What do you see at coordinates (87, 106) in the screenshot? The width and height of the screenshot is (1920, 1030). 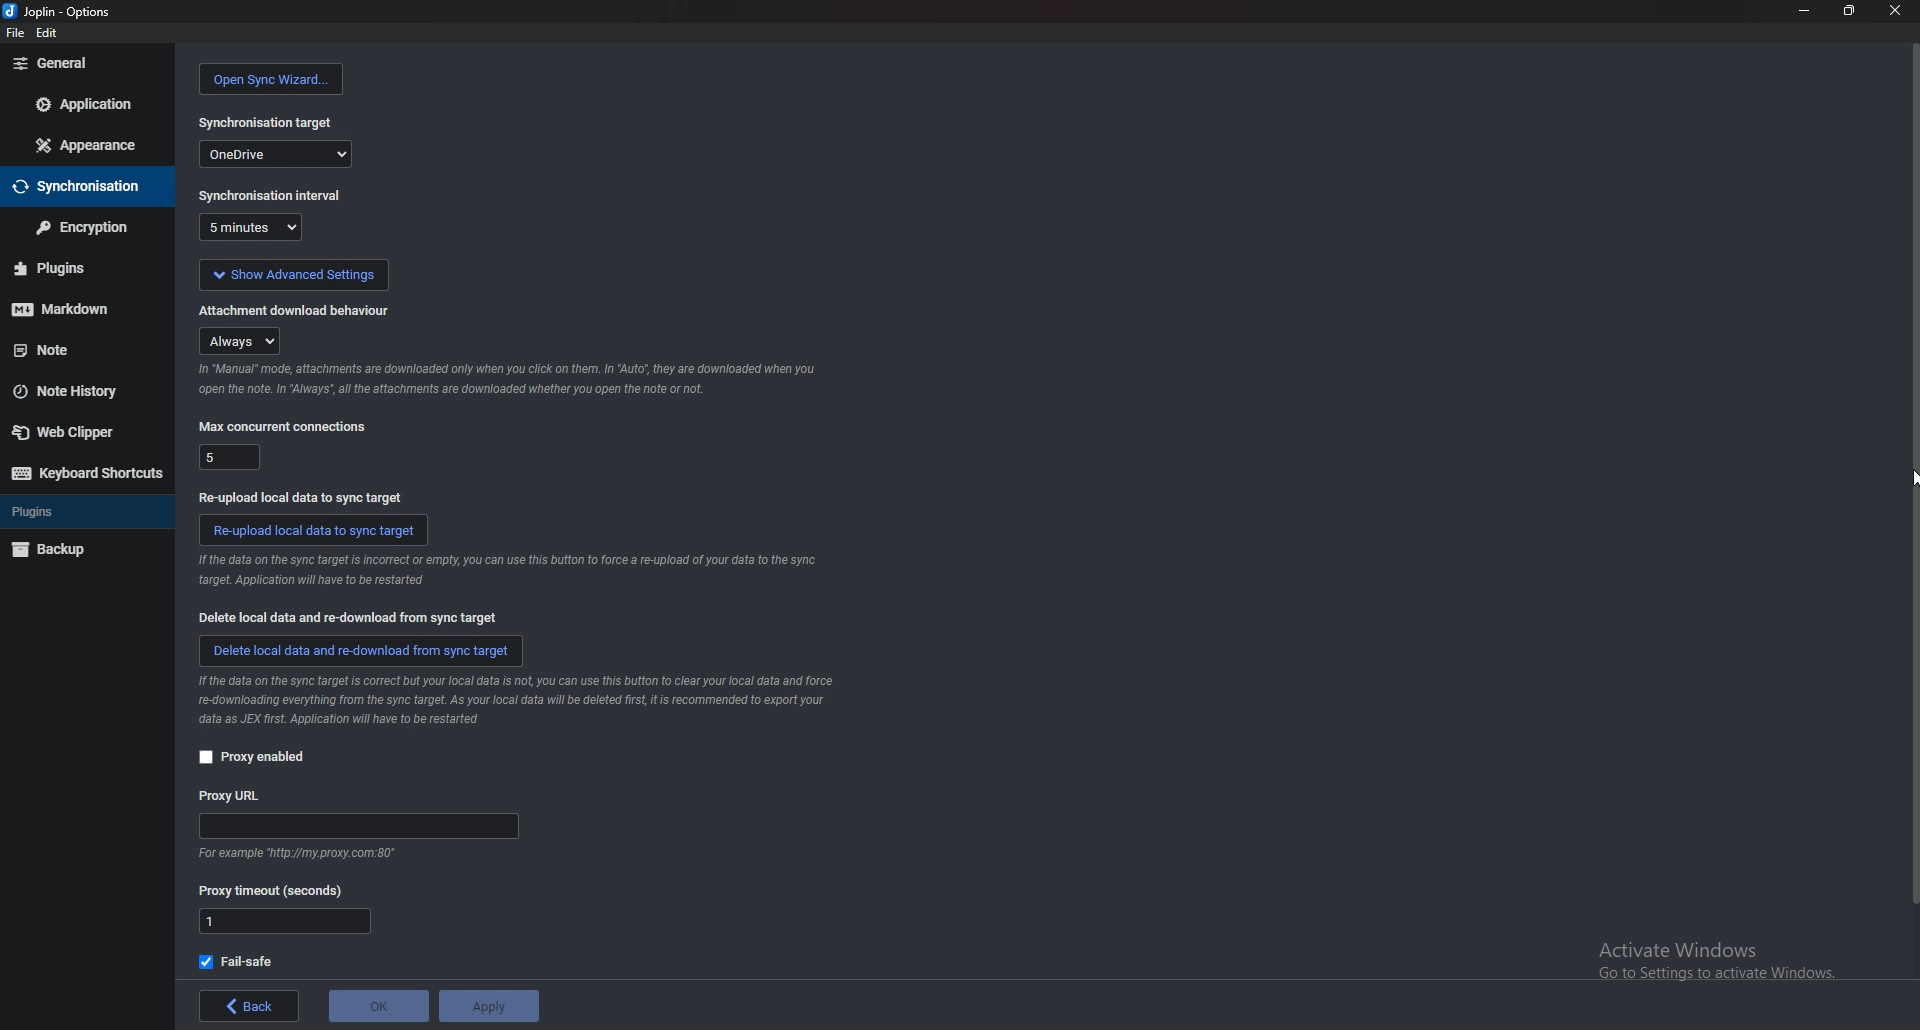 I see `application` at bounding box center [87, 106].